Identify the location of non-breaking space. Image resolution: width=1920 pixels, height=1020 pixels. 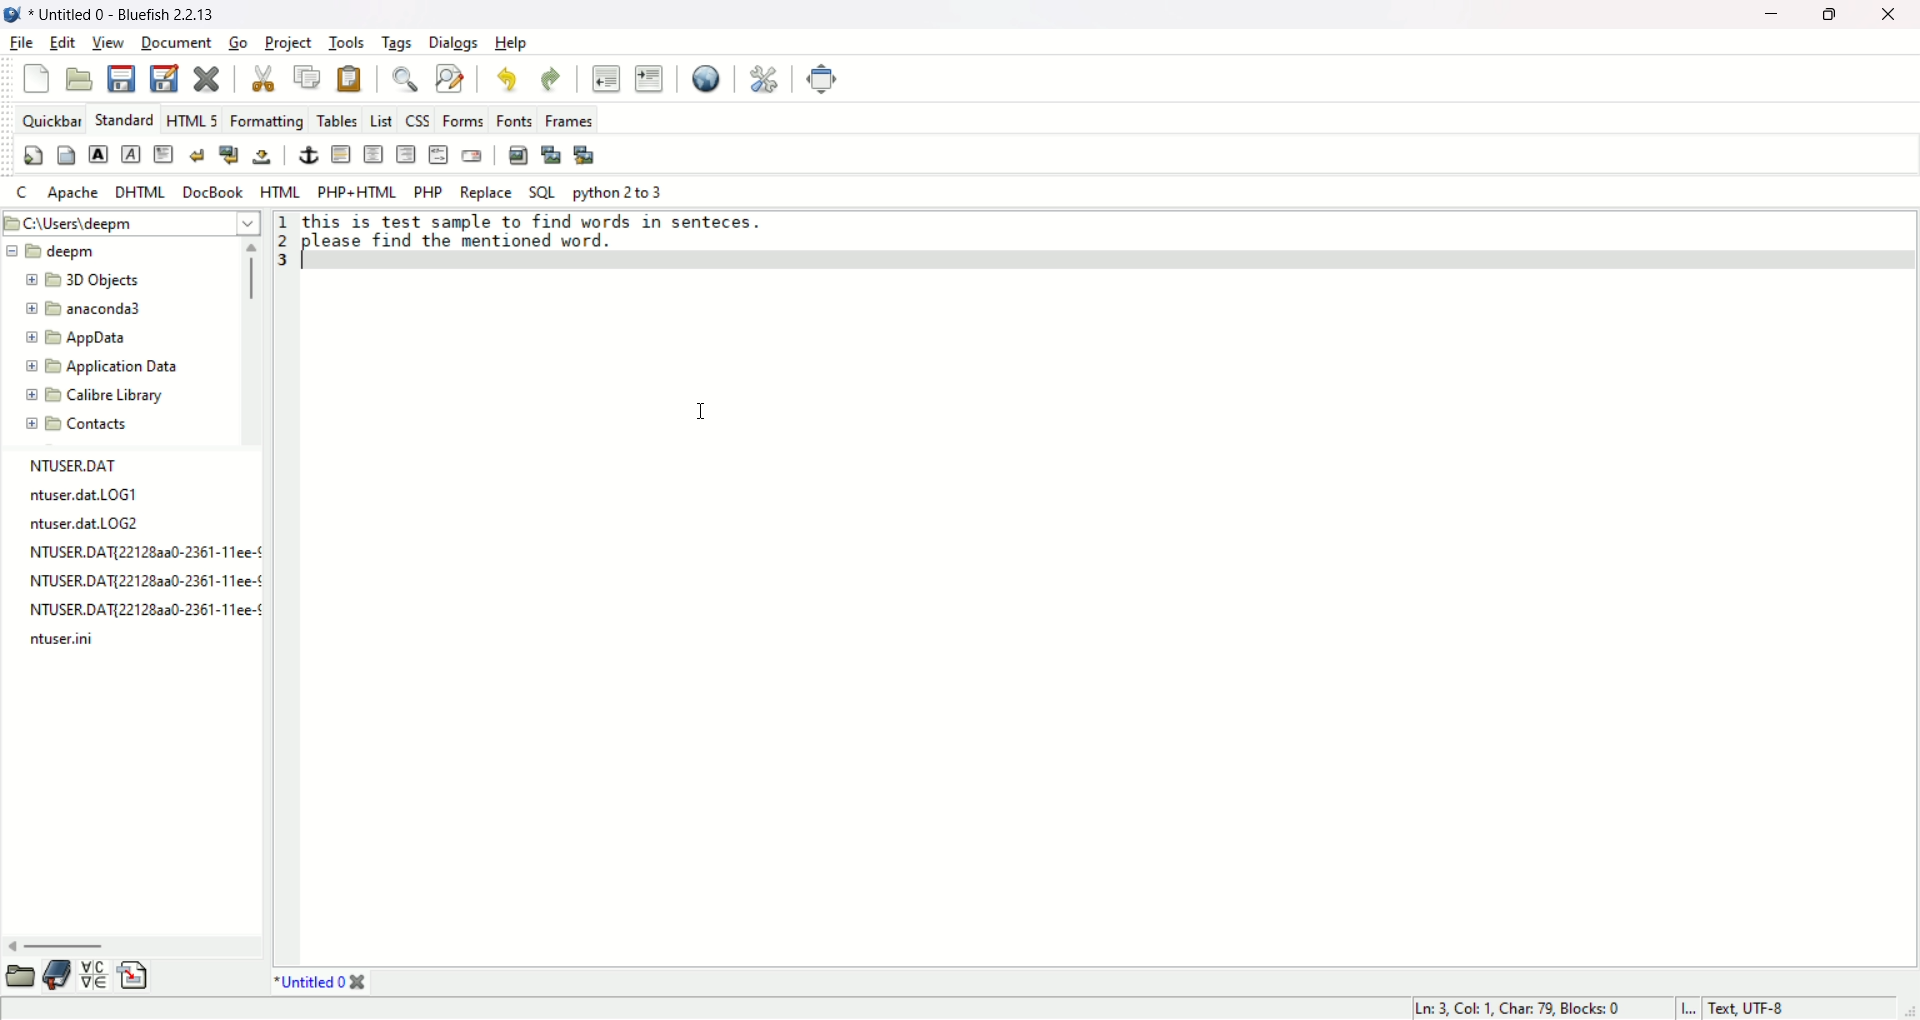
(263, 156).